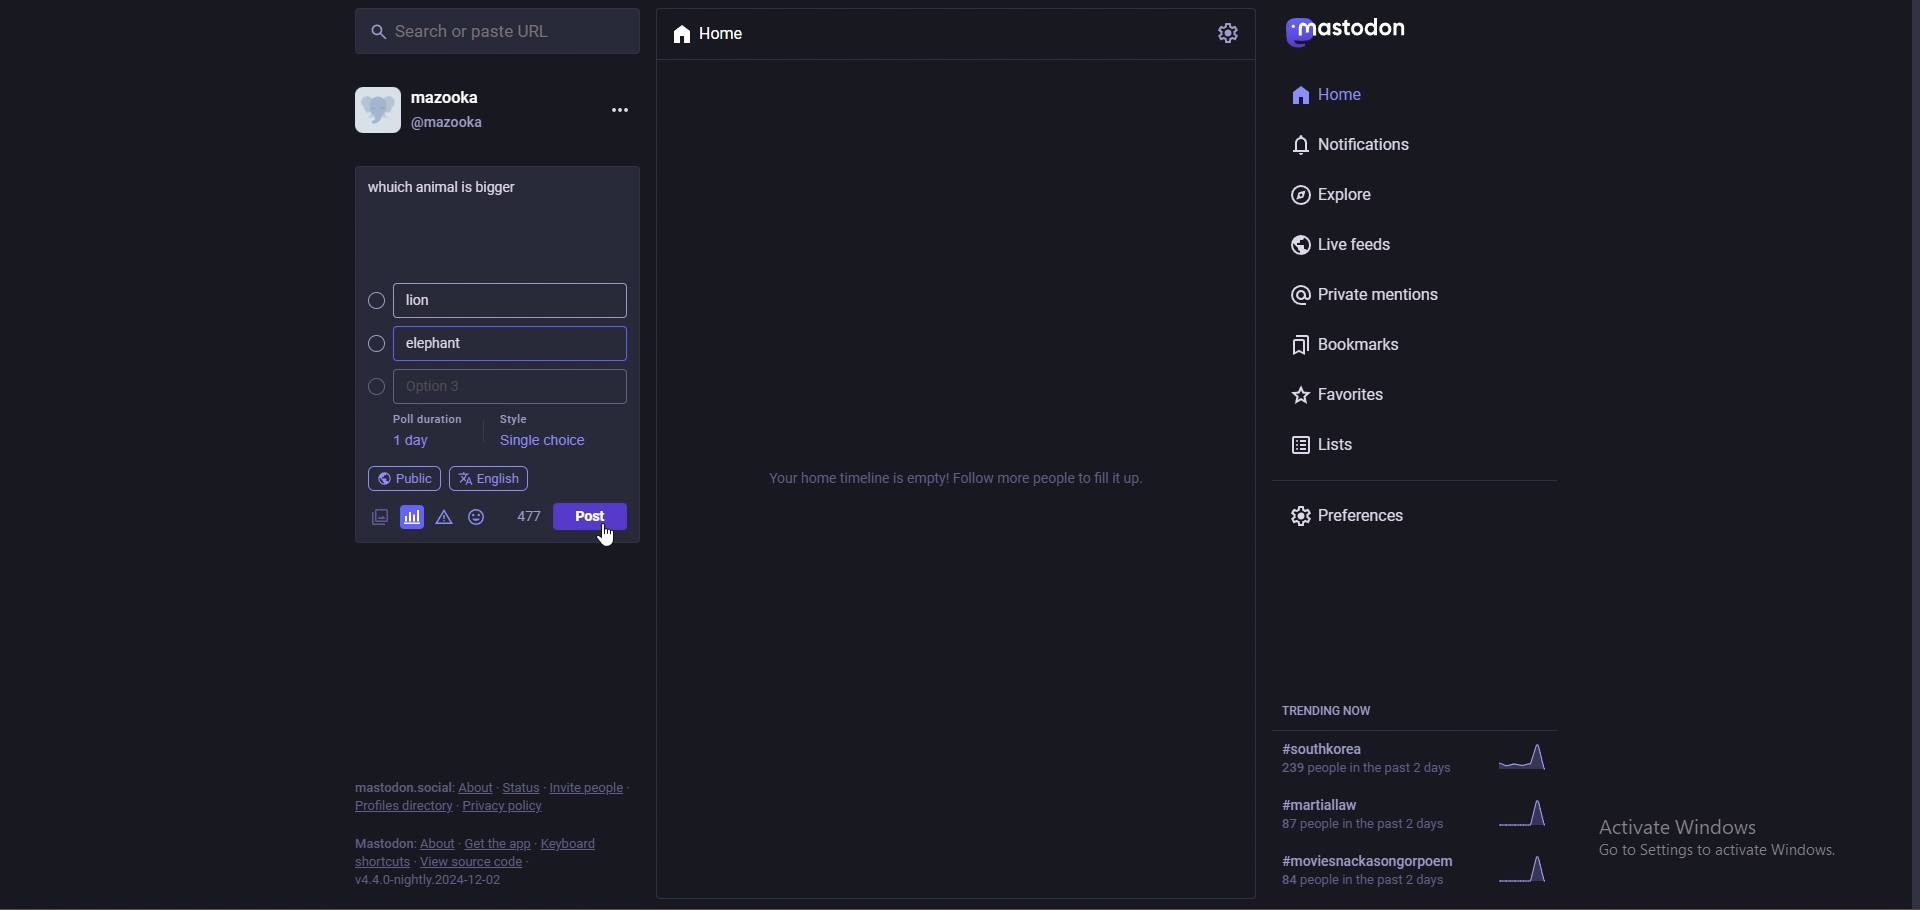 The width and height of the screenshot is (1920, 910). What do you see at coordinates (1370, 517) in the screenshot?
I see `preferences` at bounding box center [1370, 517].